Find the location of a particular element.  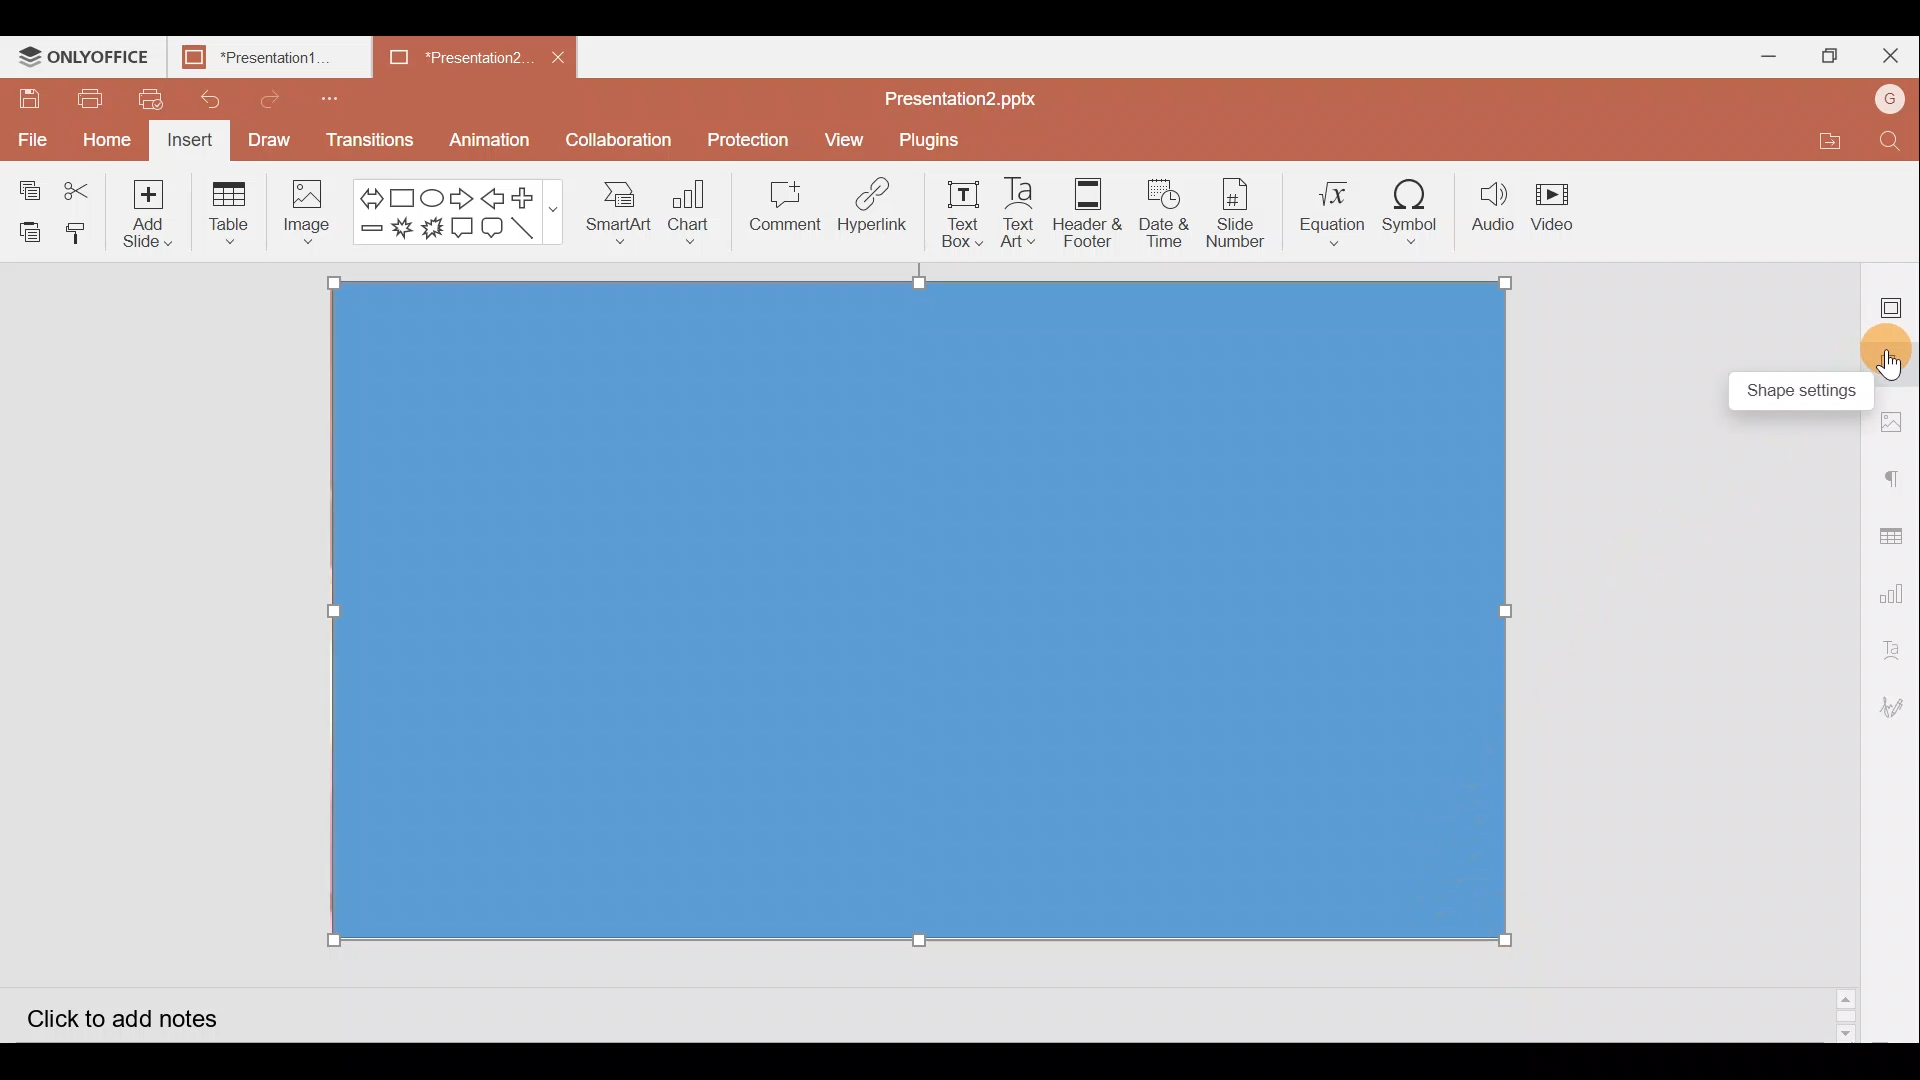

Plus is located at coordinates (530, 198).